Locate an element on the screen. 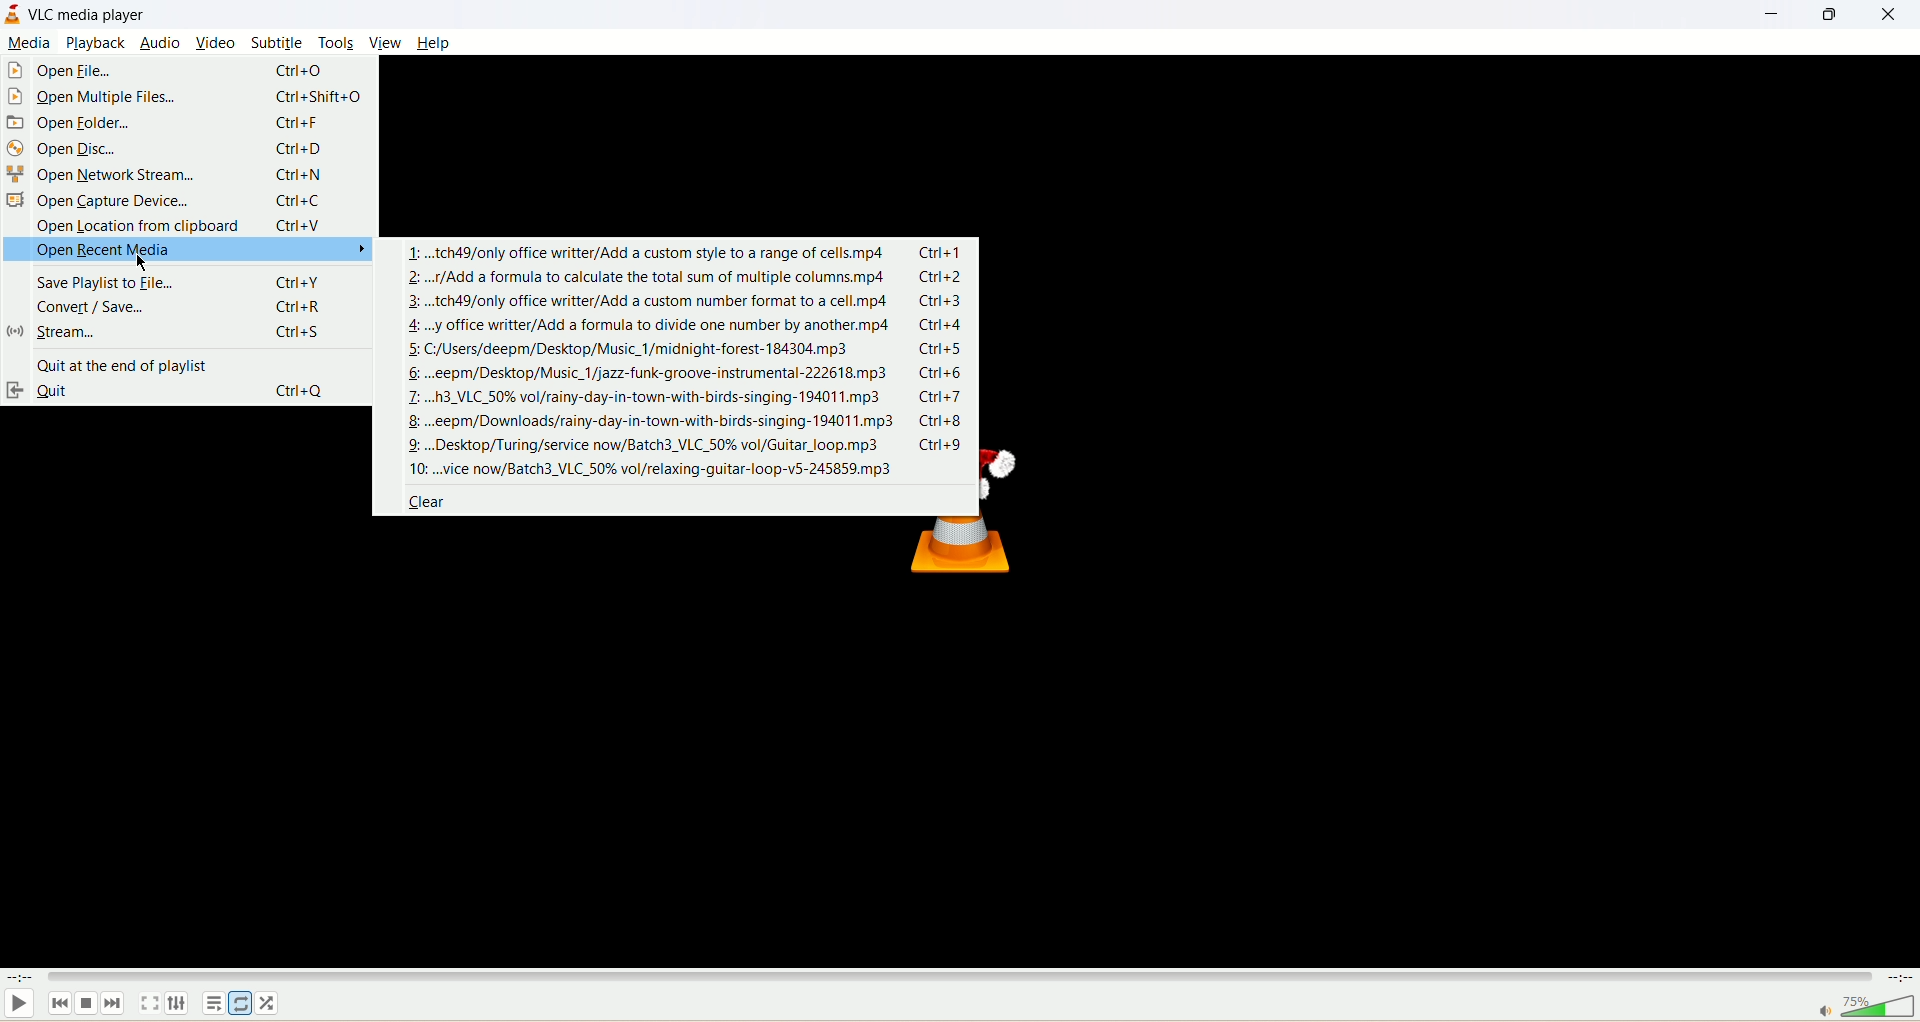  audio is located at coordinates (161, 43).